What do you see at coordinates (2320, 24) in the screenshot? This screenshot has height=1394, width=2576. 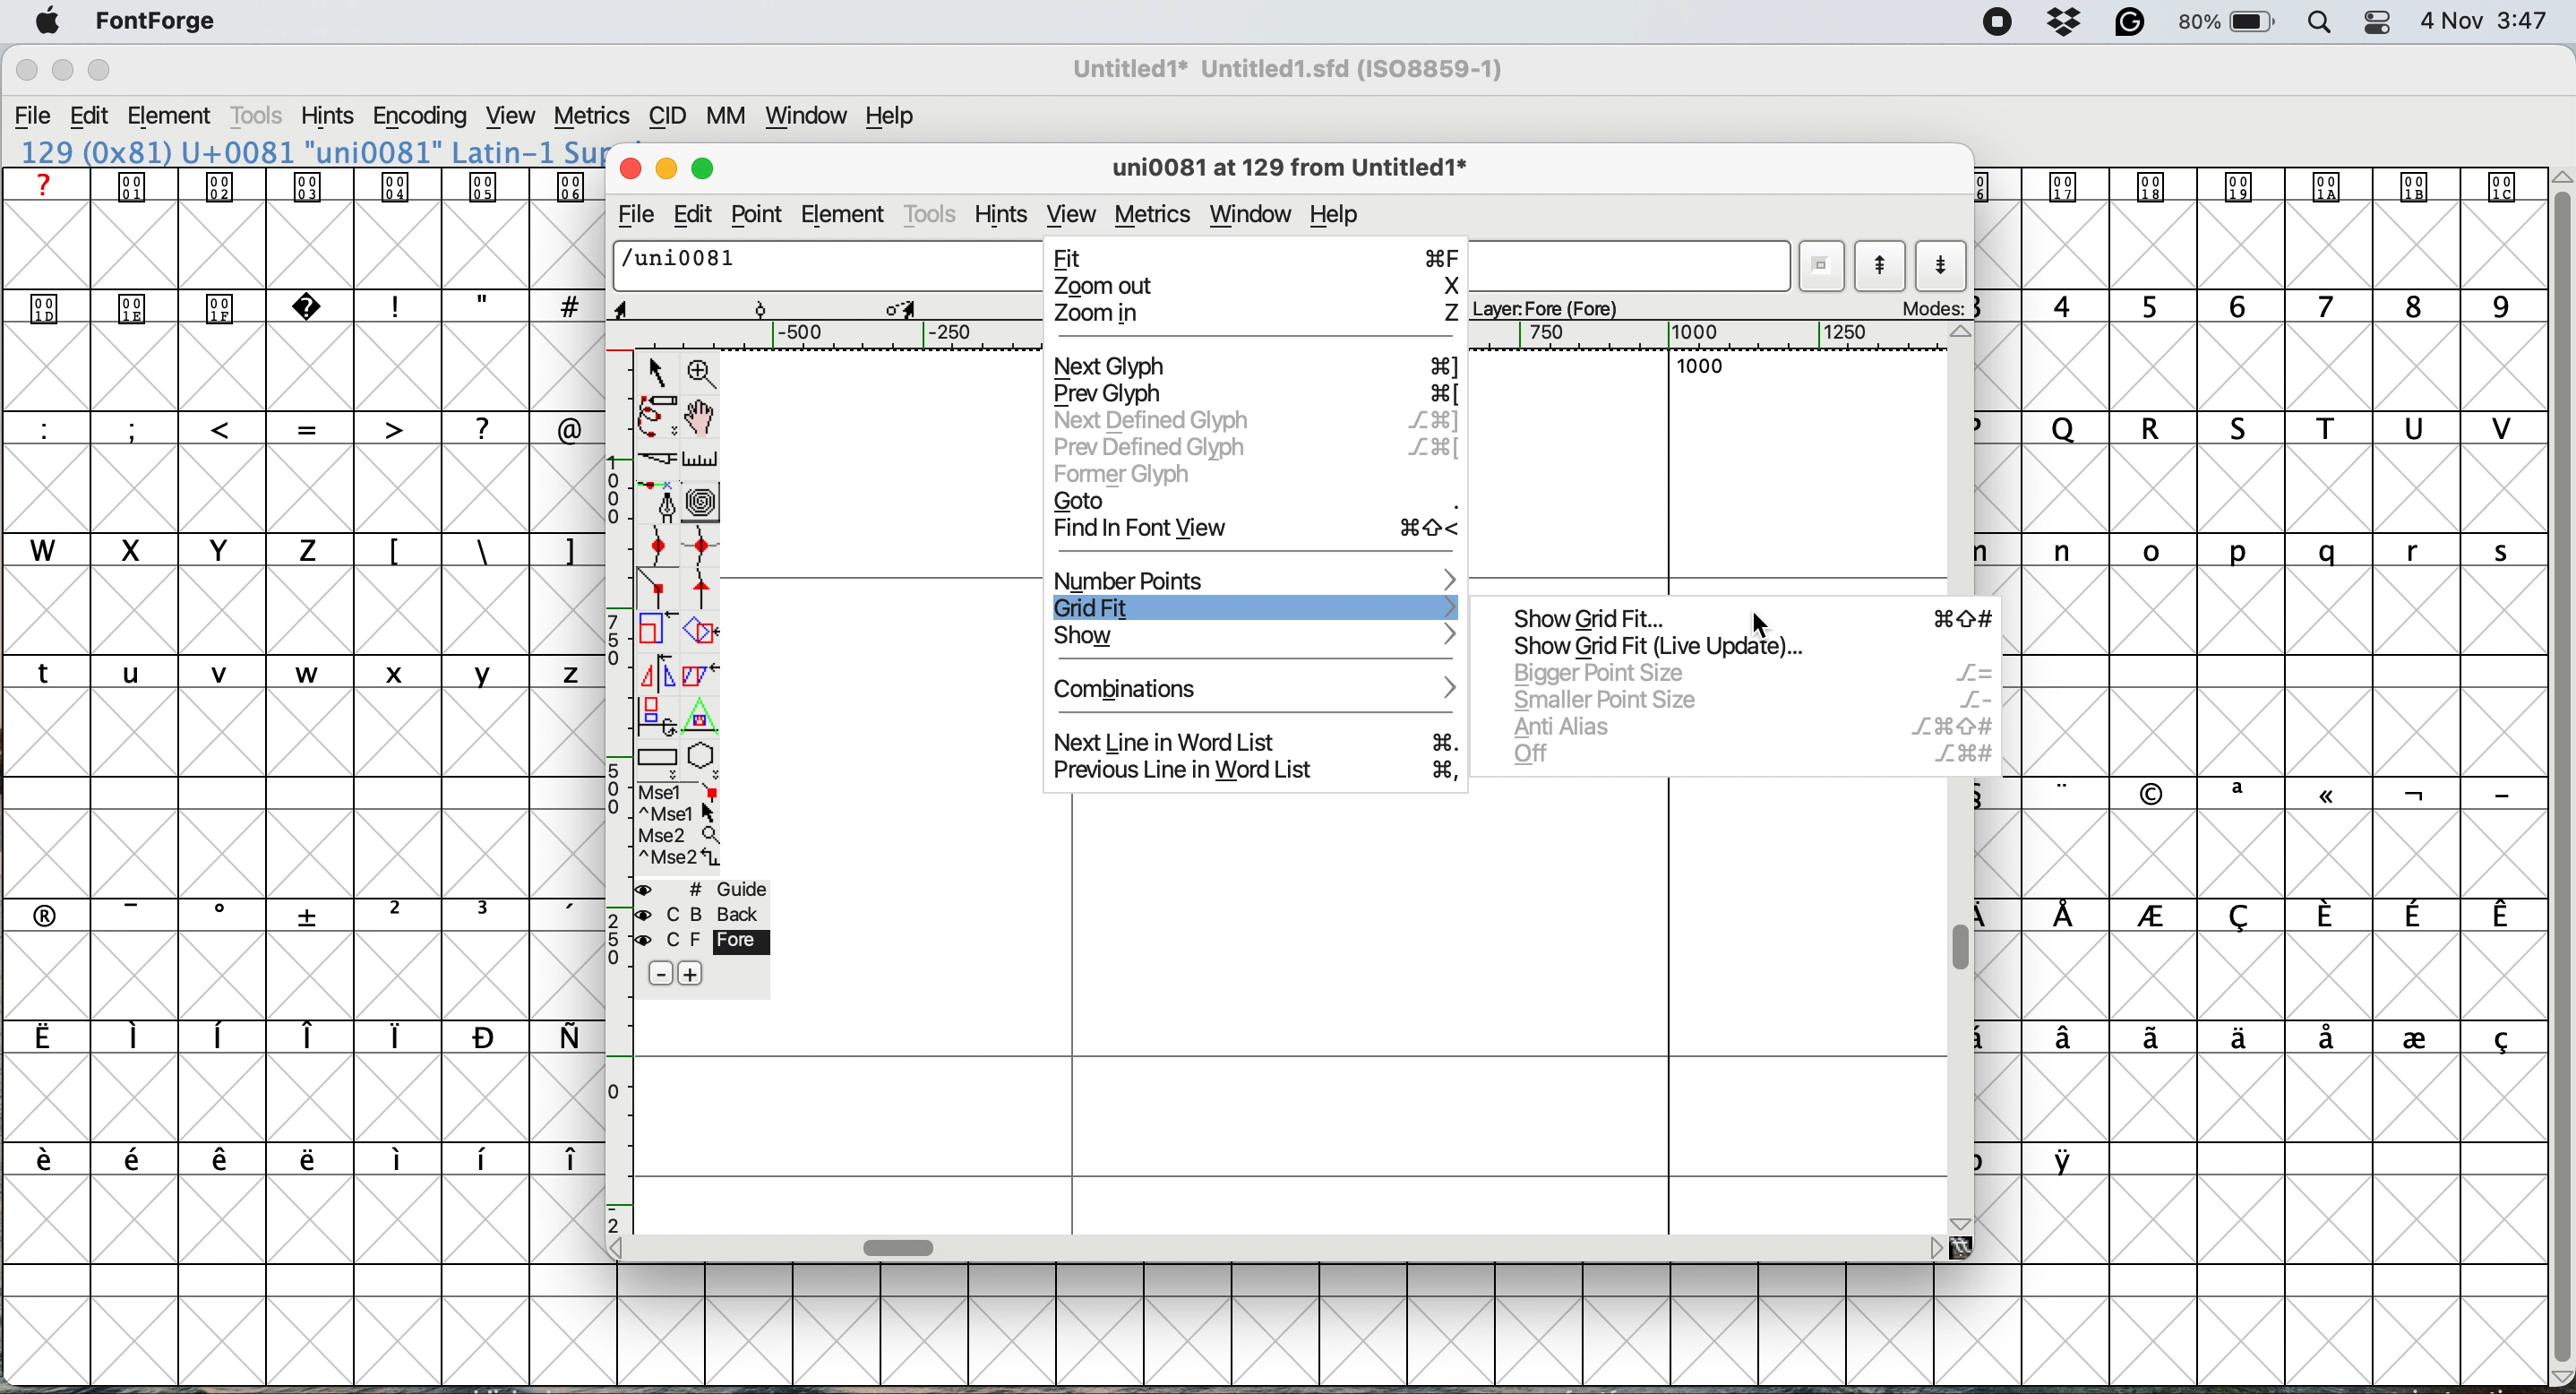 I see `Spotlight Search` at bounding box center [2320, 24].